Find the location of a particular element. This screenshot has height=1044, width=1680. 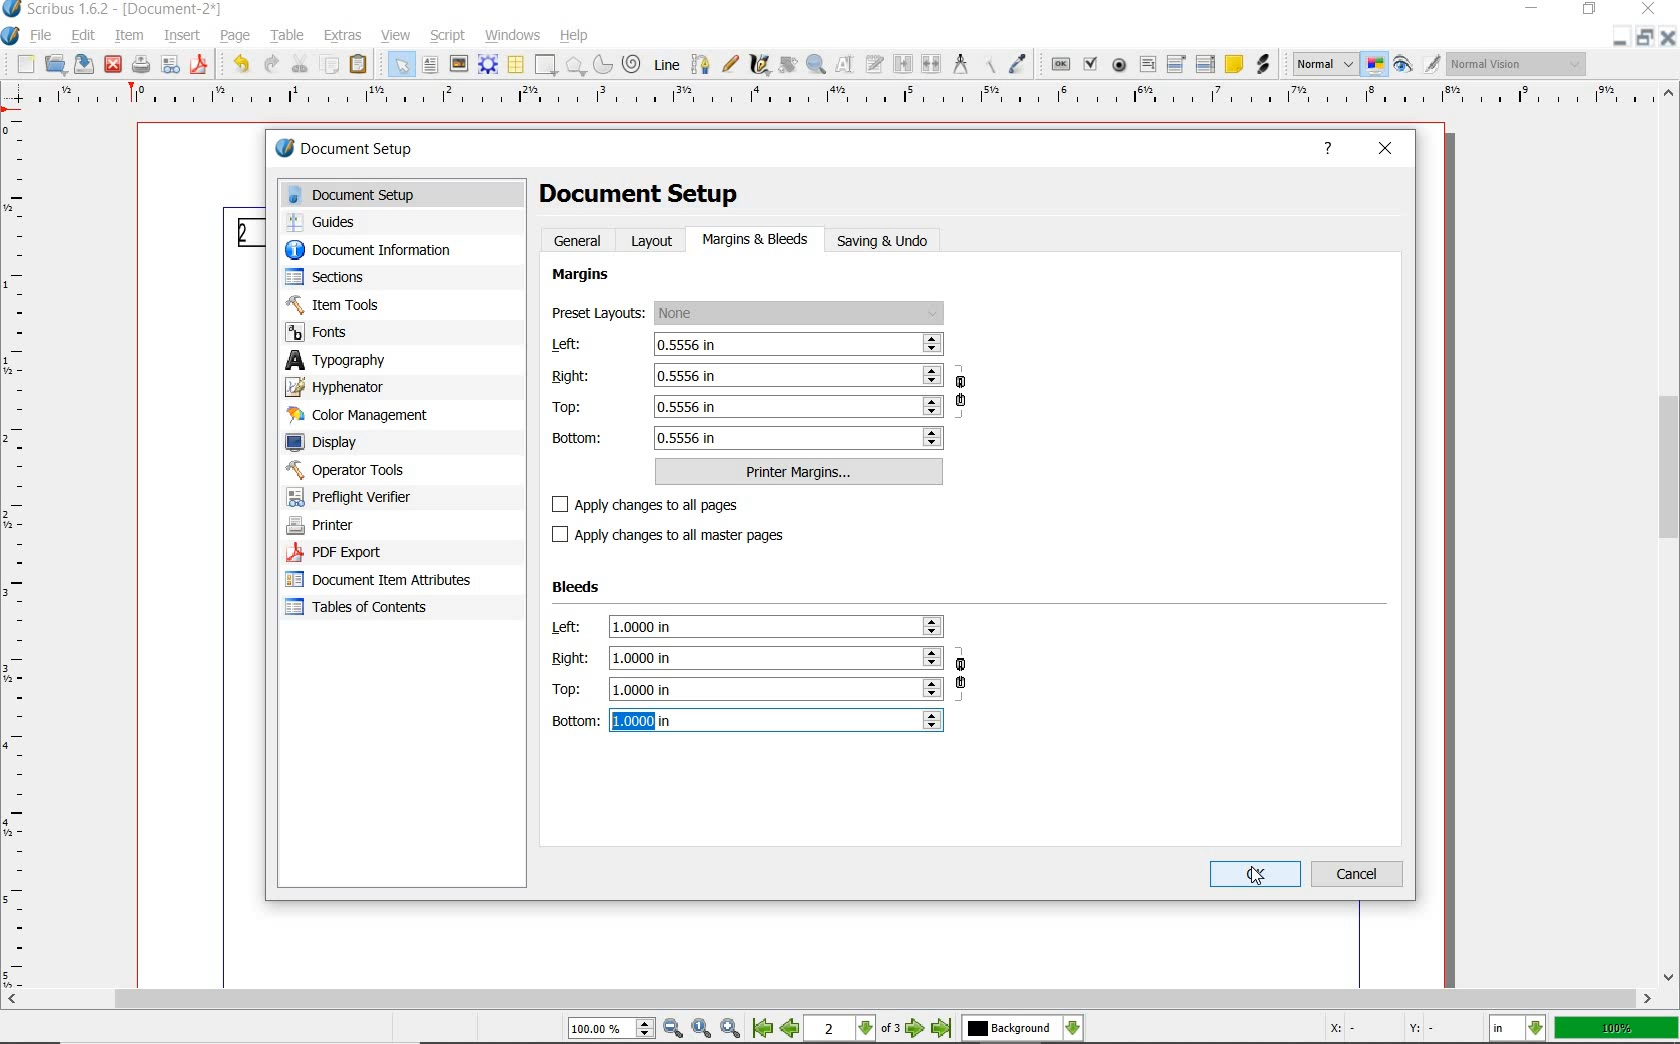

copy item properties is located at coordinates (990, 66).